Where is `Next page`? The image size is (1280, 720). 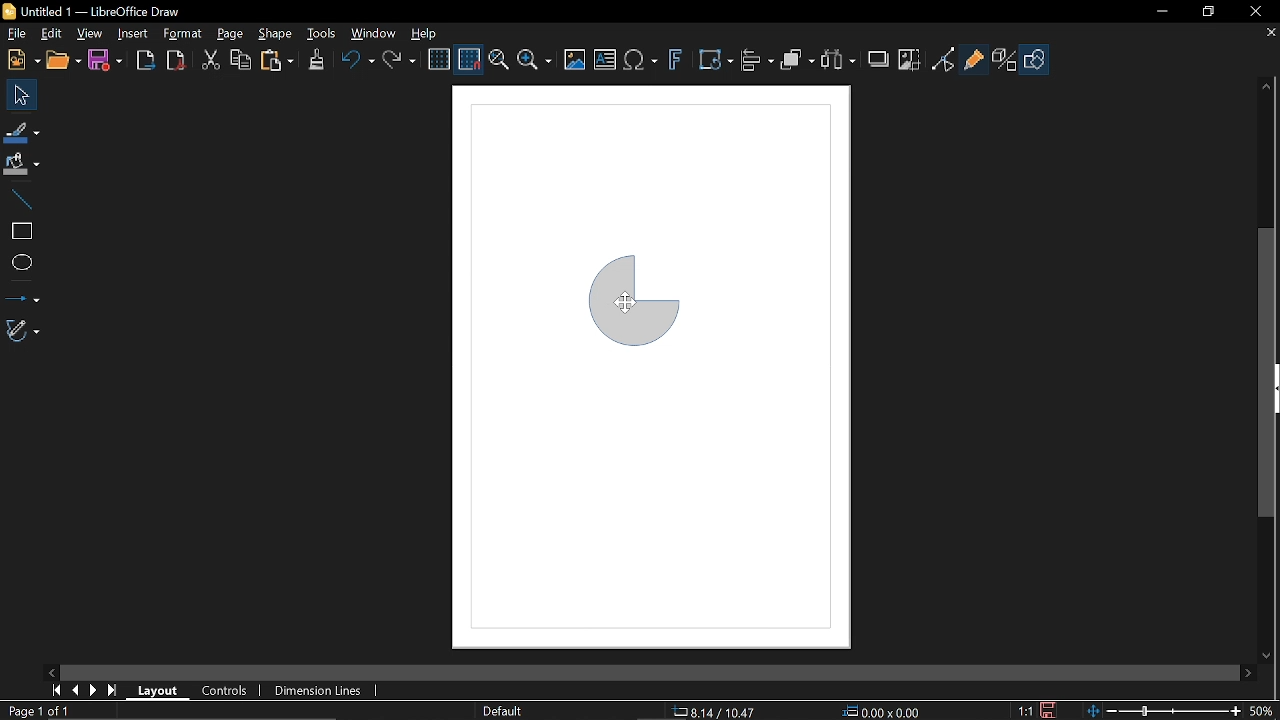
Next page is located at coordinates (93, 689).